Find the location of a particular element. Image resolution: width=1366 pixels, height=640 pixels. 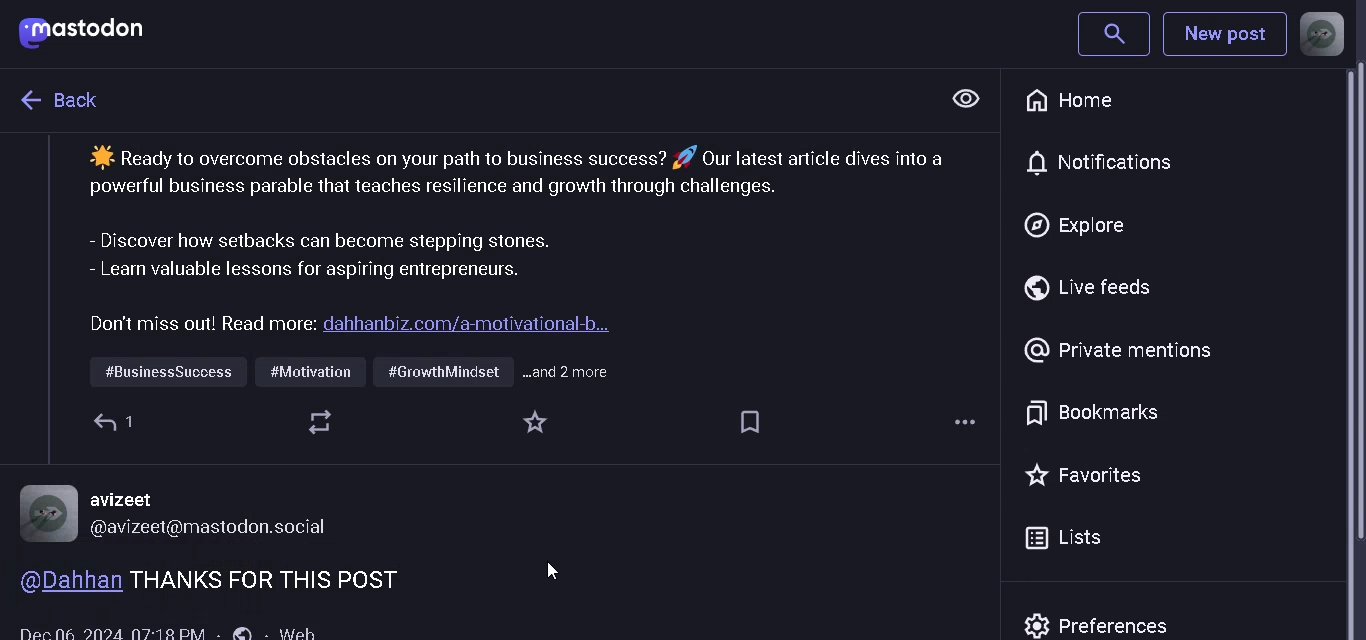

global post is located at coordinates (242, 628).